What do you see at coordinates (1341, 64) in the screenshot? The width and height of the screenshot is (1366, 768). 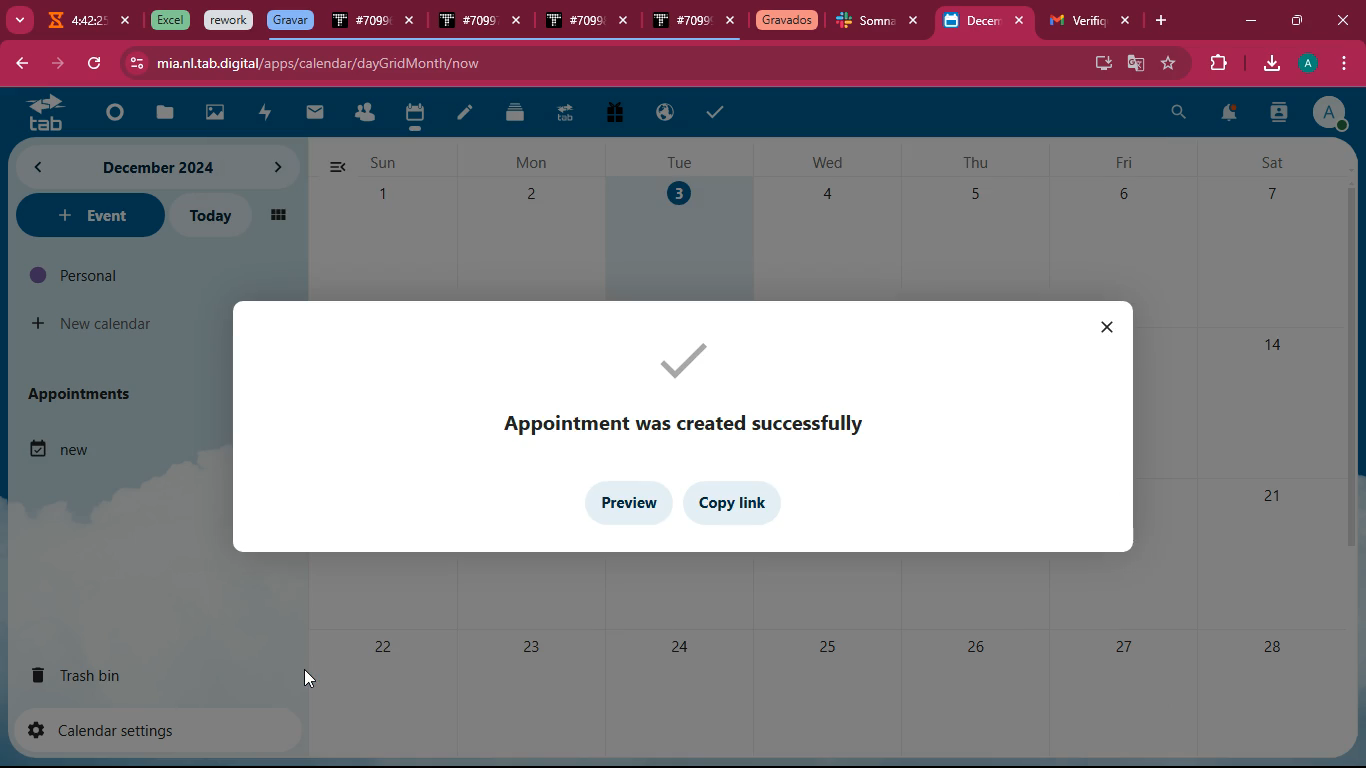 I see `menu` at bounding box center [1341, 64].